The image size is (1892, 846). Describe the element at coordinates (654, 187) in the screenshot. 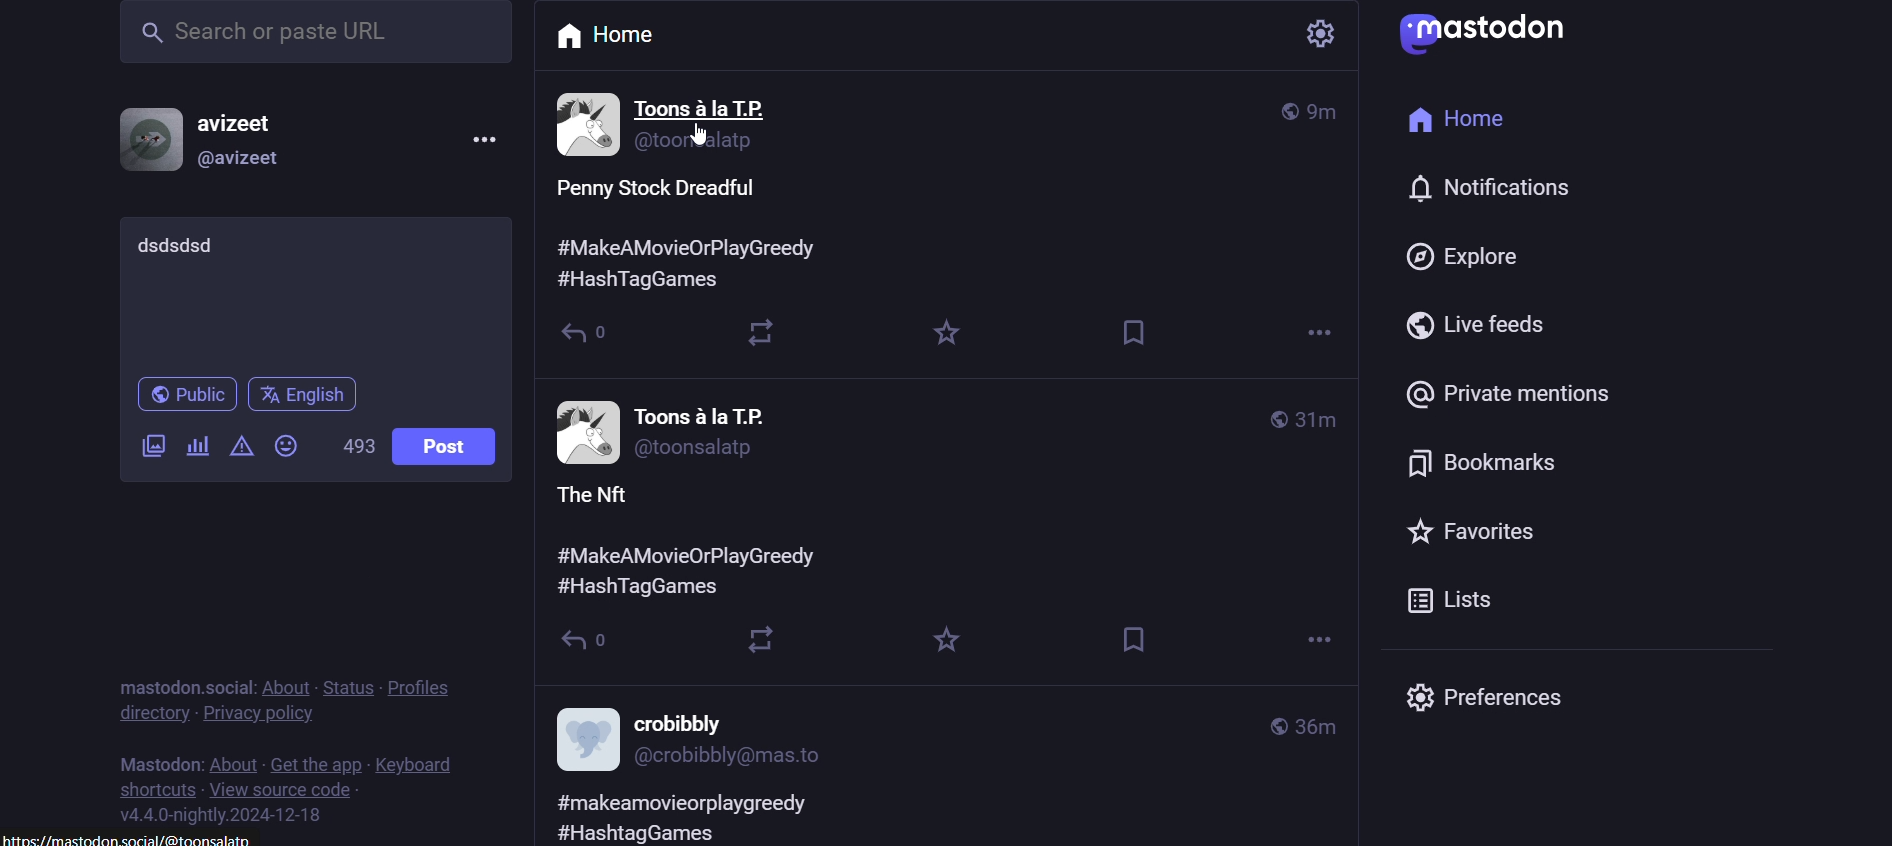

I see `post content` at that location.